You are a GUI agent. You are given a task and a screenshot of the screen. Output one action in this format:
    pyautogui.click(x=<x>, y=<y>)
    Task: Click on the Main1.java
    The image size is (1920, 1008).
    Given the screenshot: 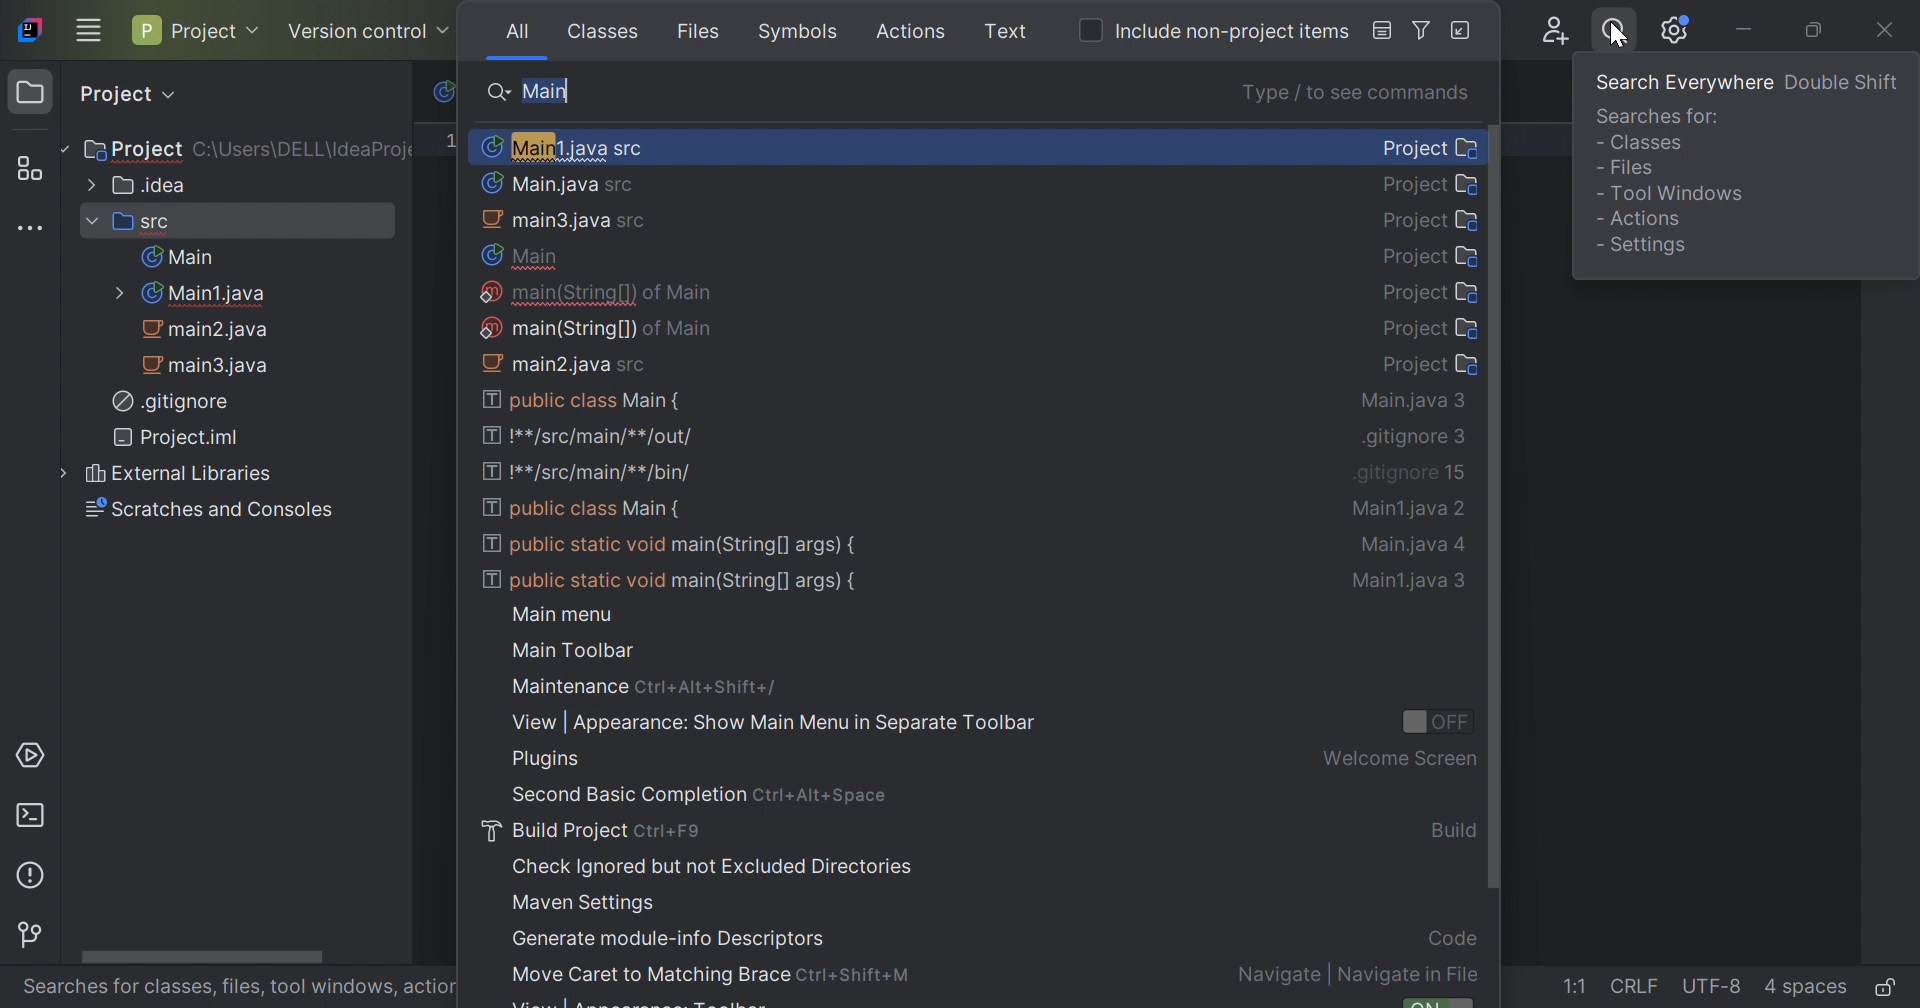 What is the action you would take?
    pyautogui.click(x=189, y=294)
    